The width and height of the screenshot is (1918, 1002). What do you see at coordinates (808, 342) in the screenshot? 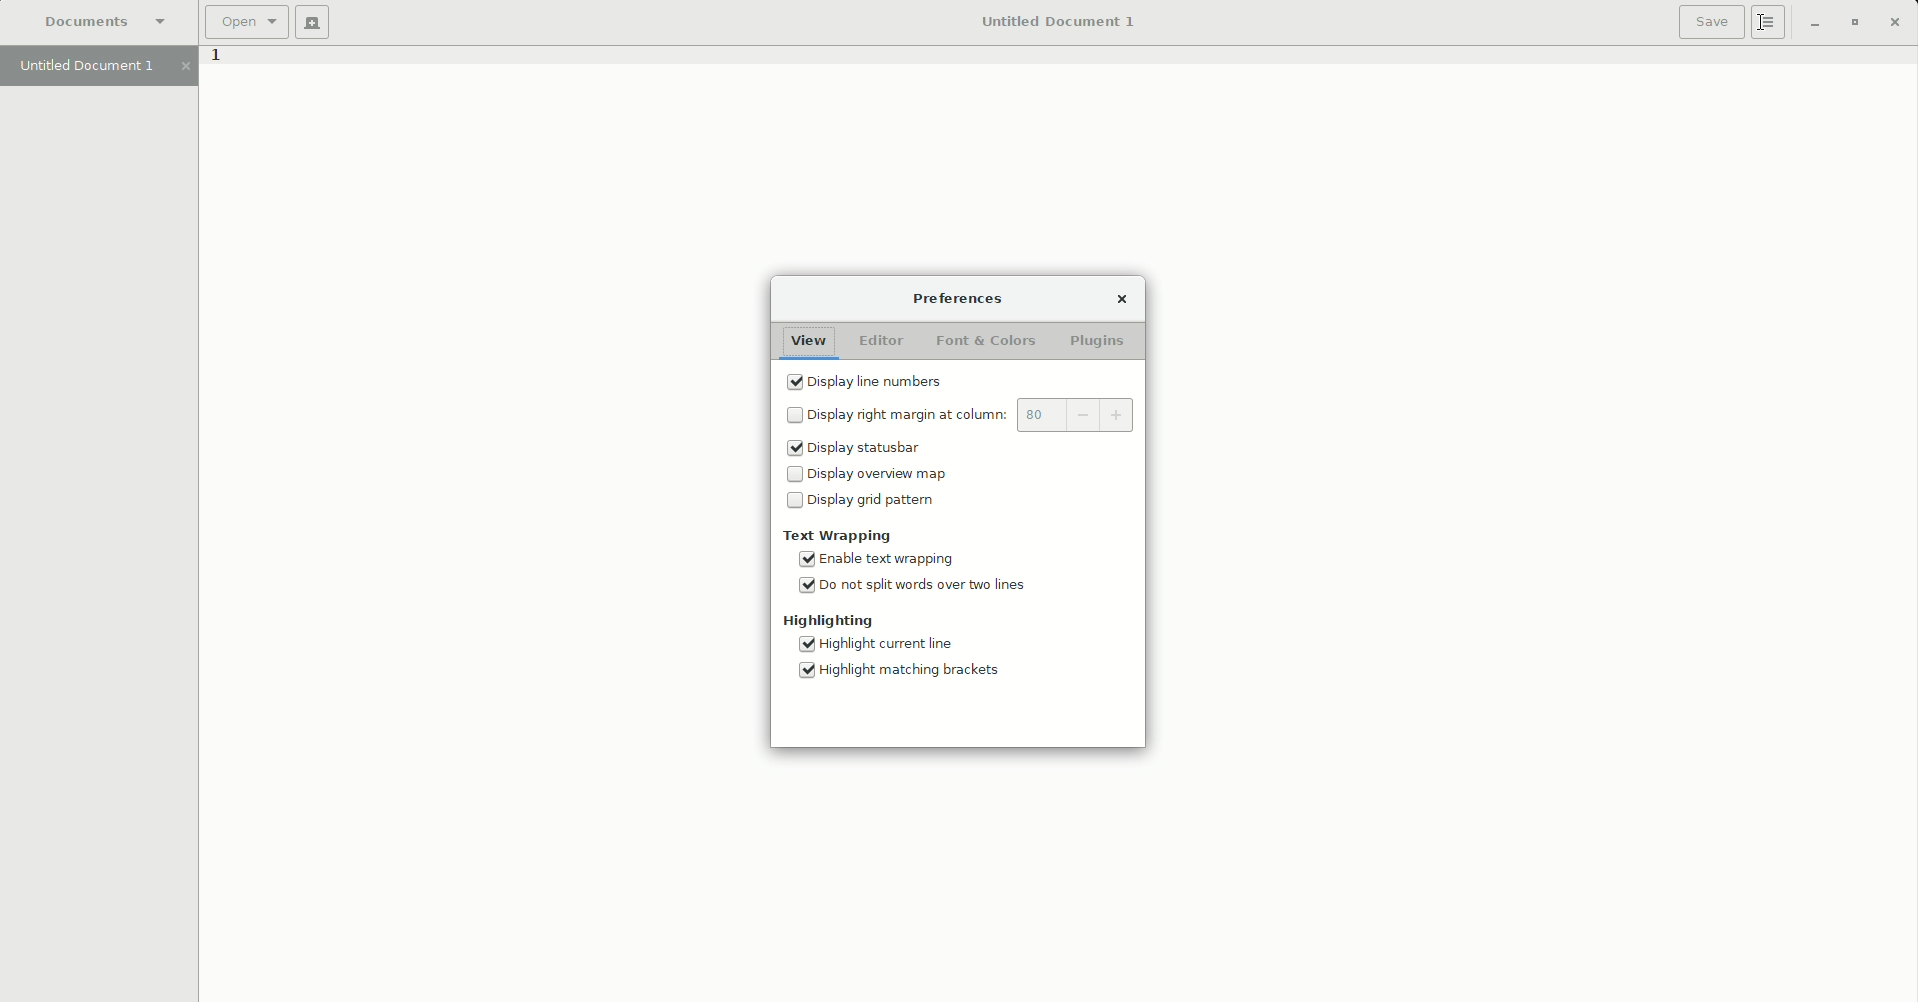
I see `View` at bounding box center [808, 342].